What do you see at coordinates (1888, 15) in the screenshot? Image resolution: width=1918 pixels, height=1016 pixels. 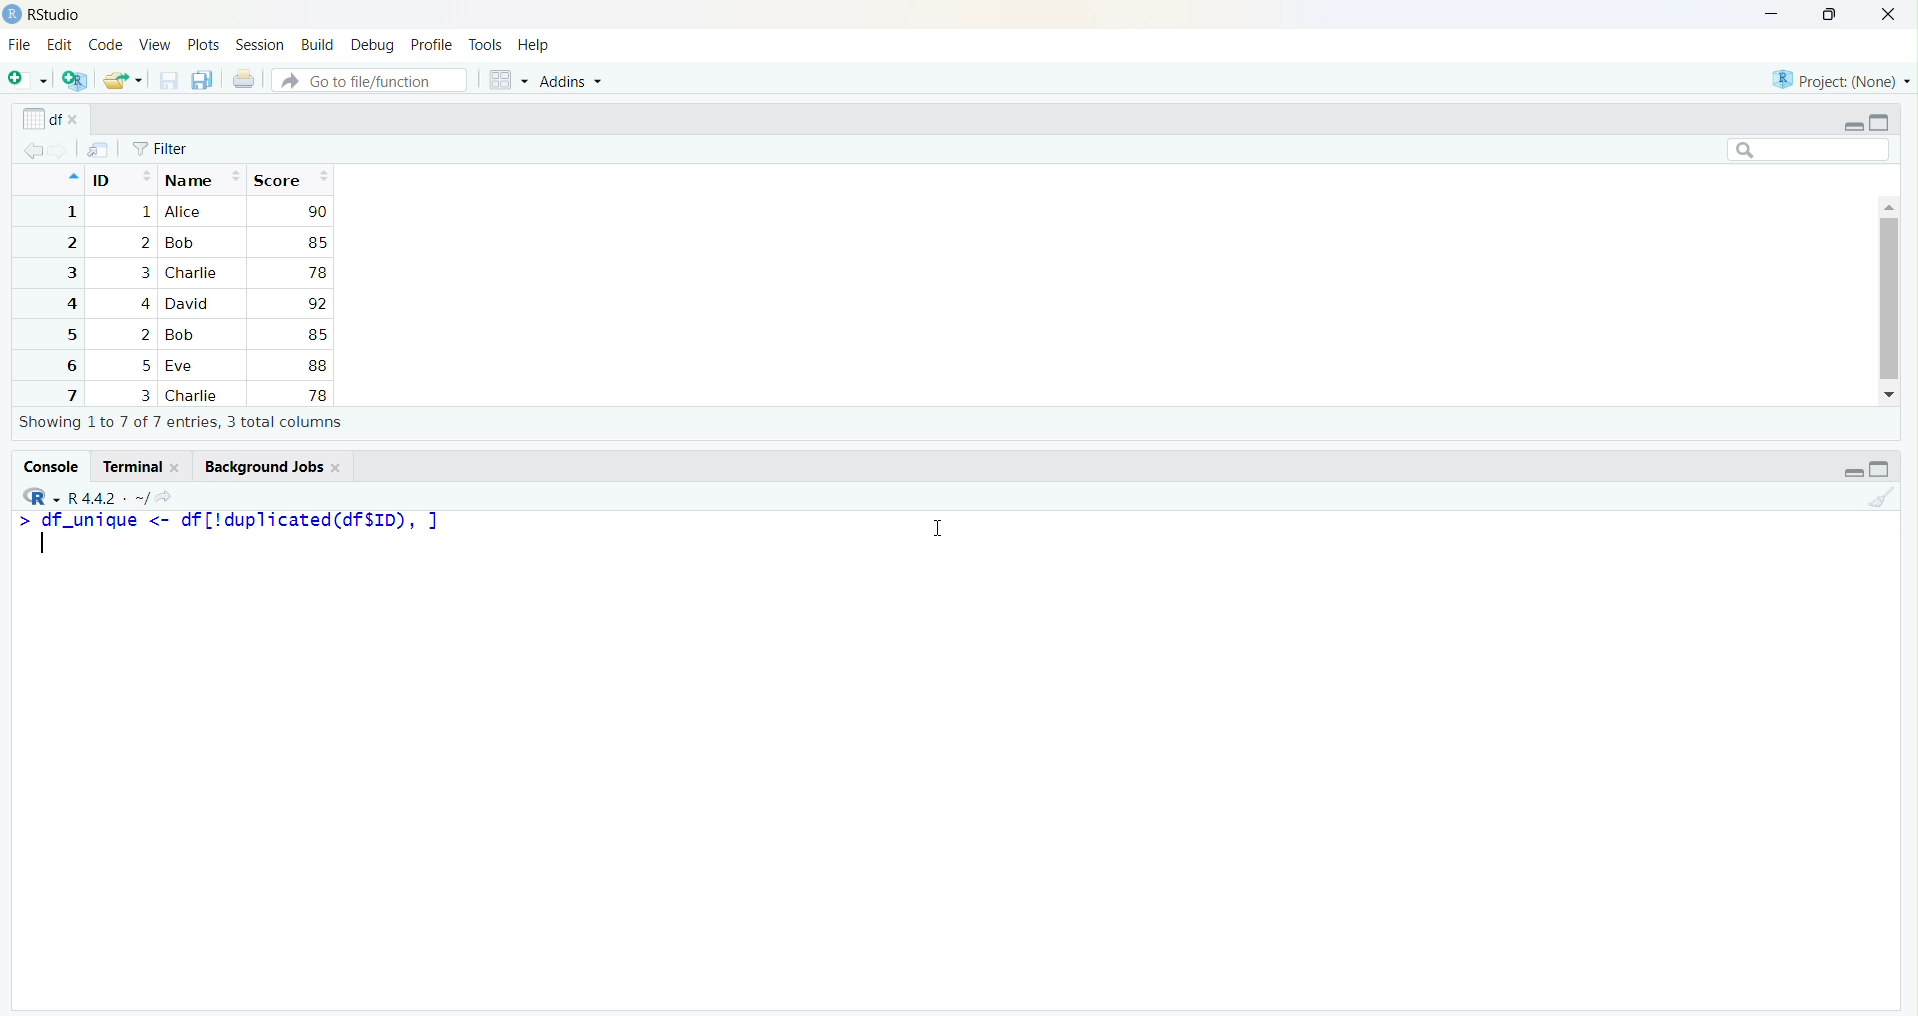 I see `close` at bounding box center [1888, 15].